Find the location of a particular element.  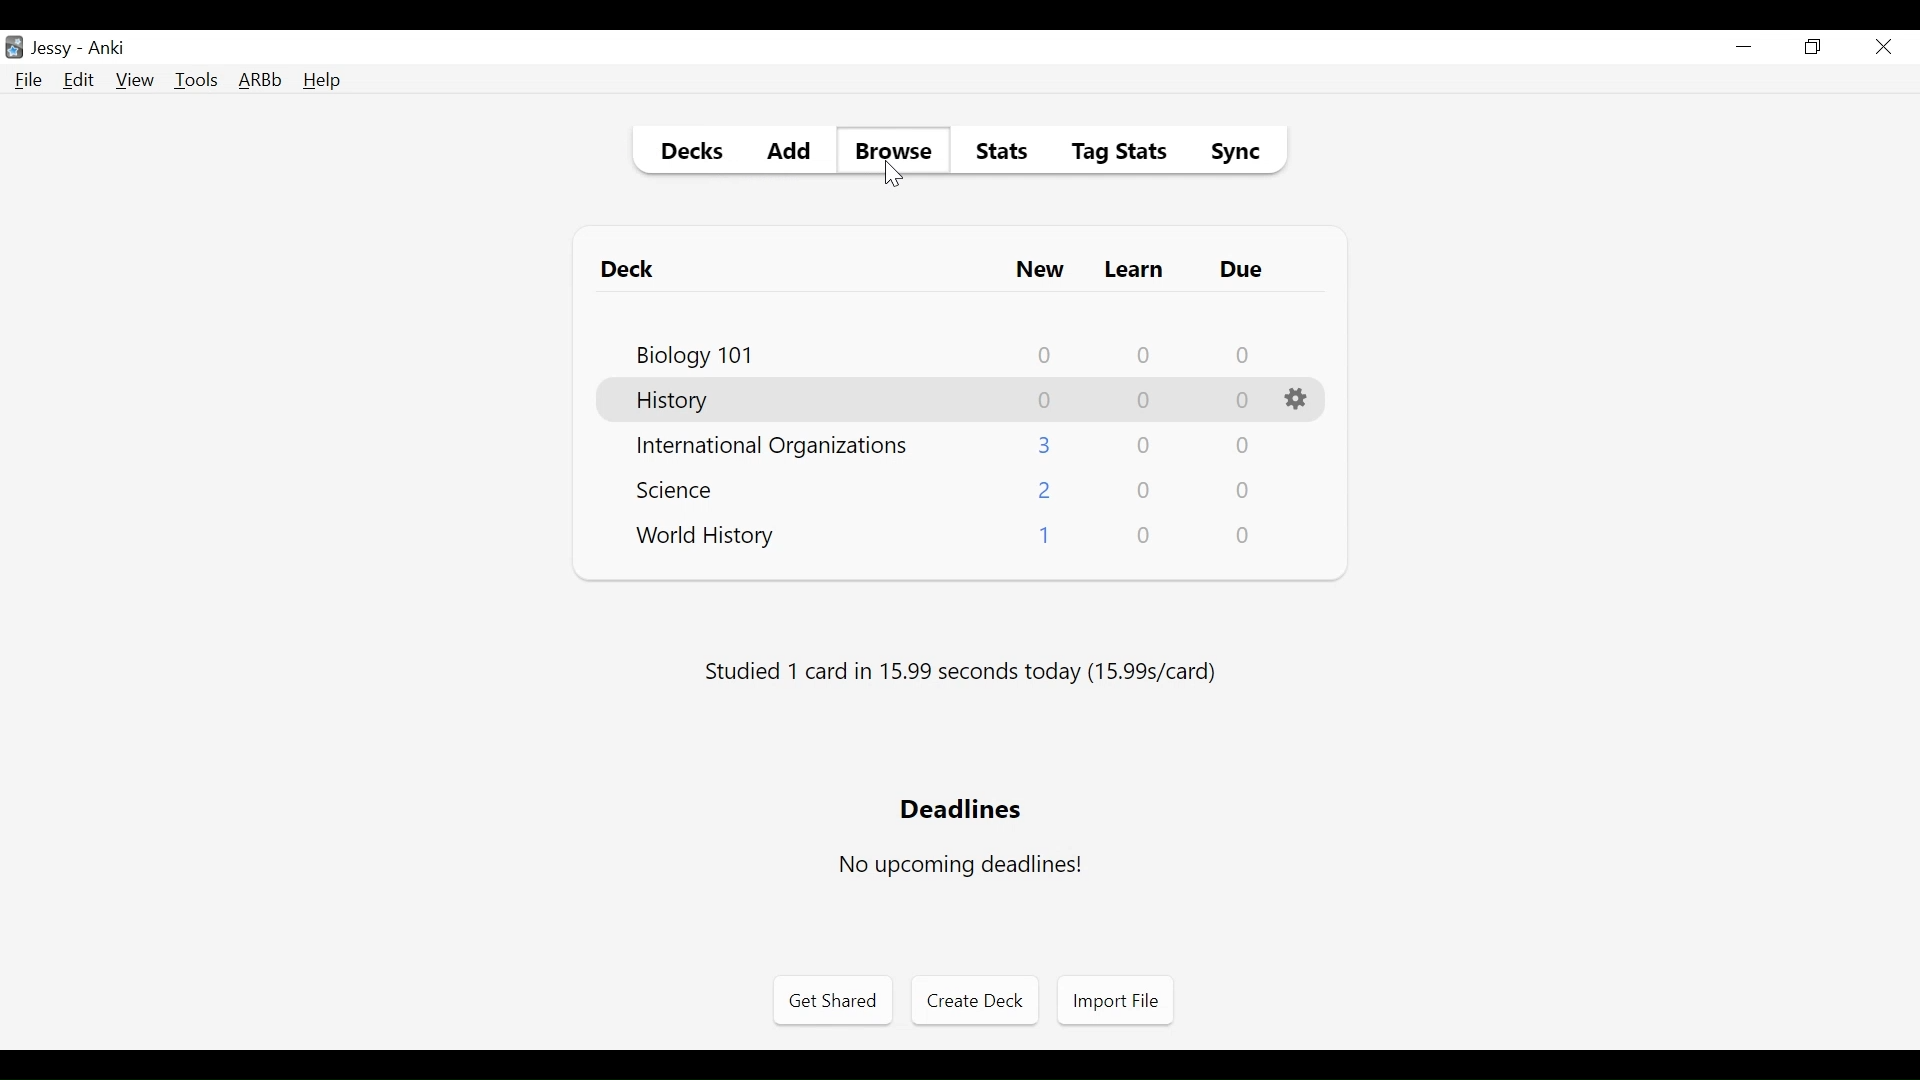

Get Shared is located at coordinates (833, 1000).